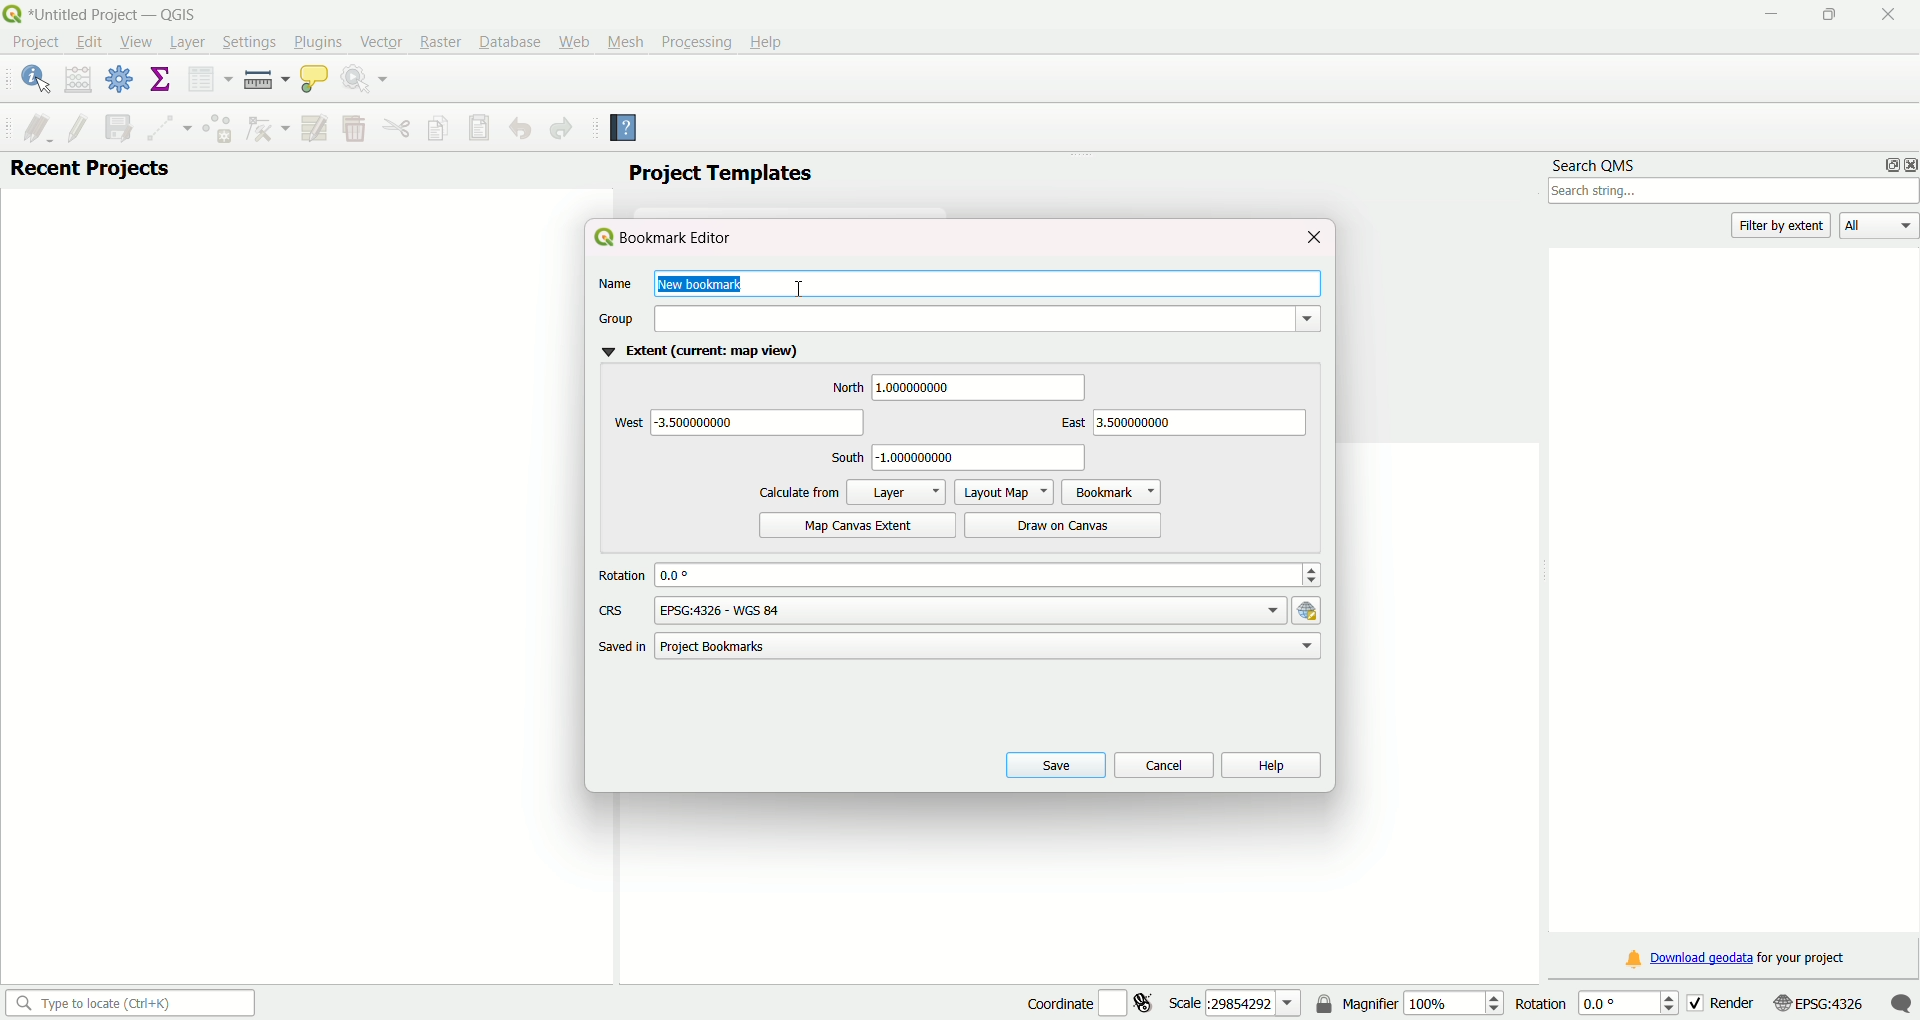 This screenshot has height=1020, width=1920. Describe the element at coordinates (1002, 491) in the screenshot. I see `layout map` at that location.